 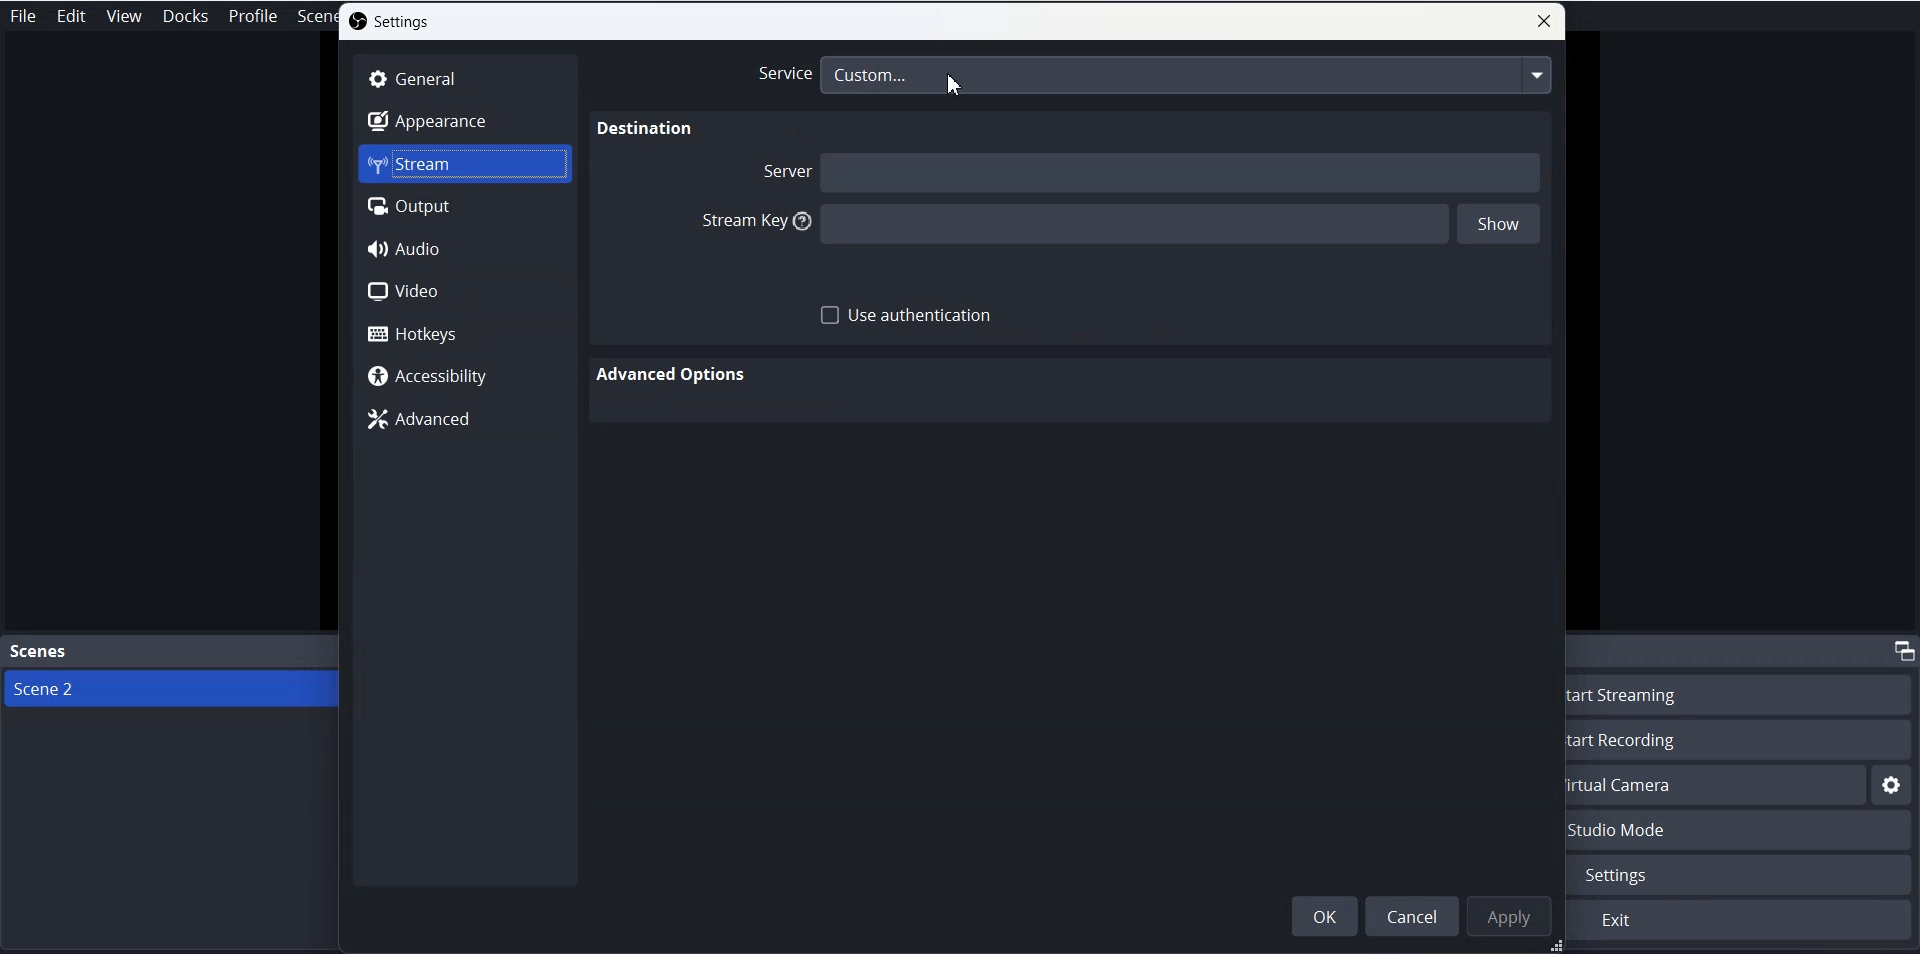 What do you see at coordinates (390, 21) in the screenshot?
I see `Settings` at bounding box center [390, 21].